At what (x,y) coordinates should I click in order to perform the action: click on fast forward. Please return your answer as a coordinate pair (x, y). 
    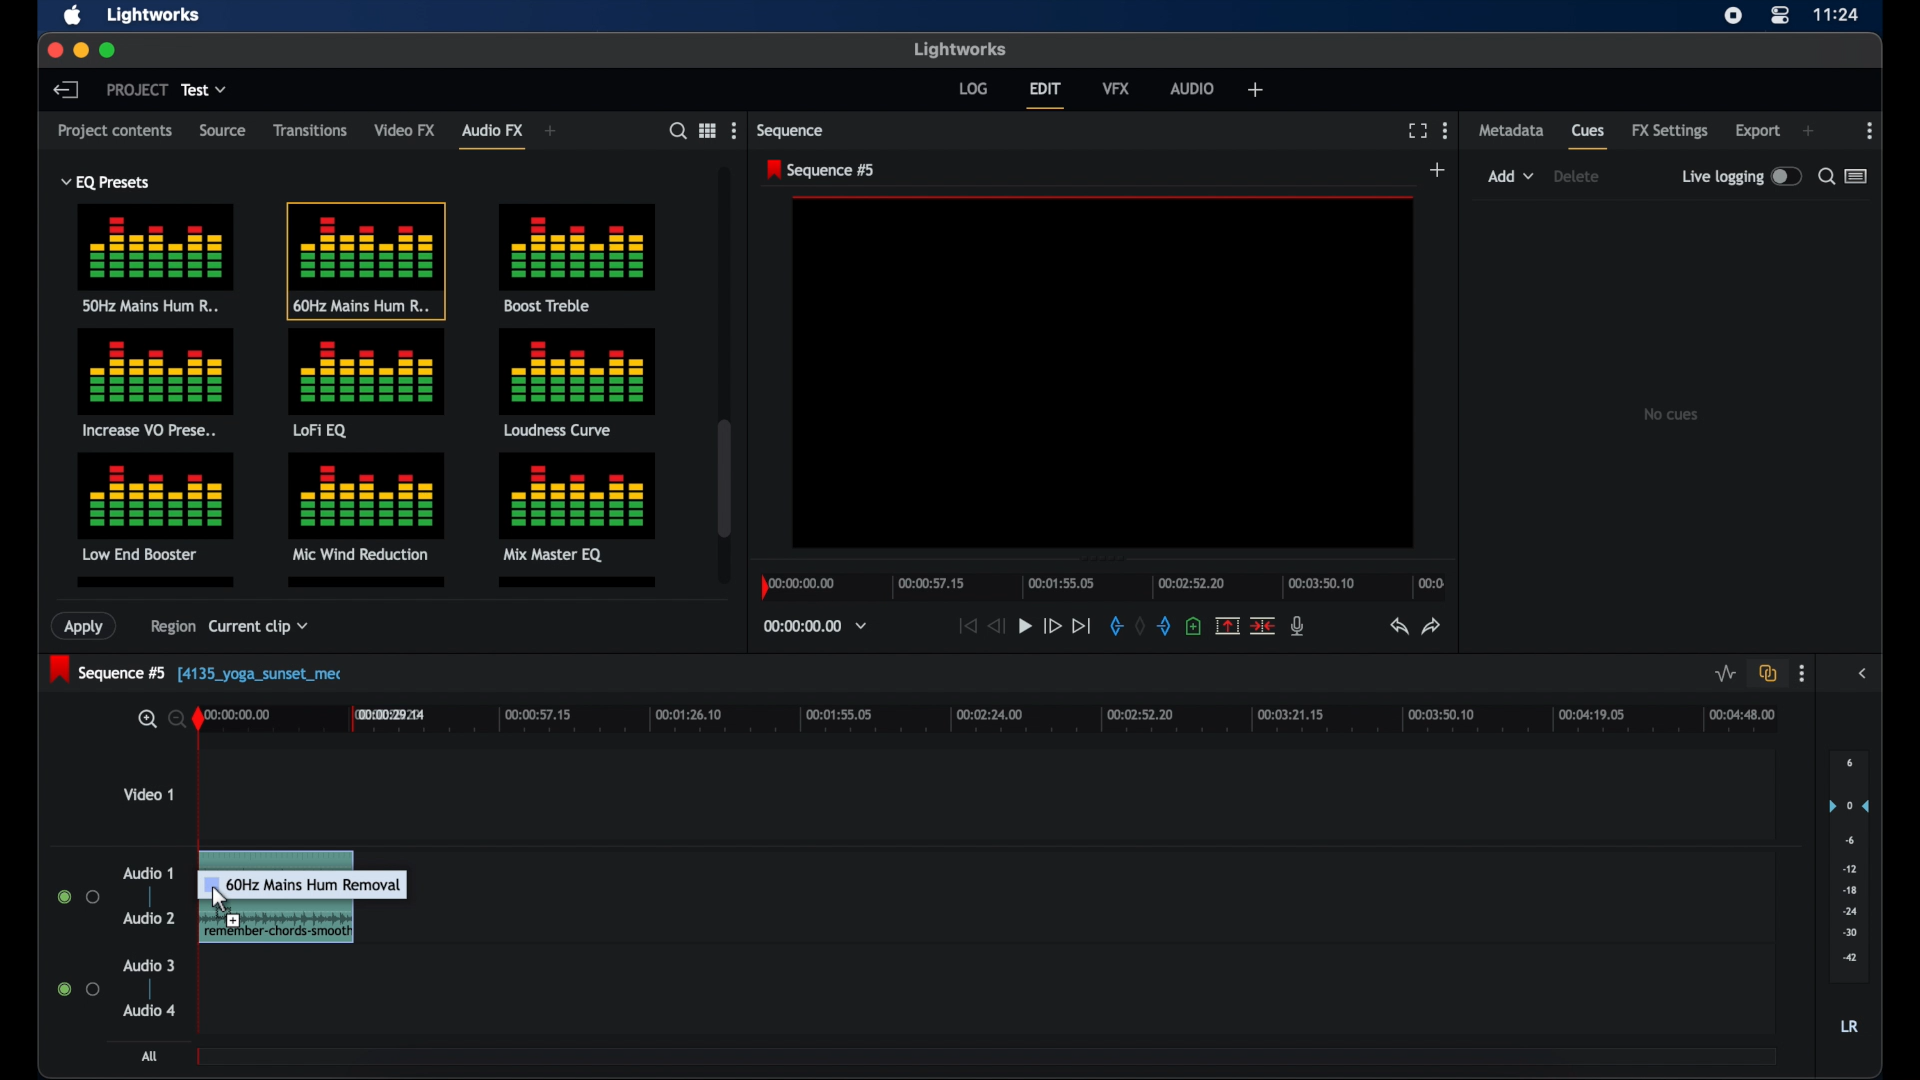
    Looking at the image, I should click on (1052, 628).